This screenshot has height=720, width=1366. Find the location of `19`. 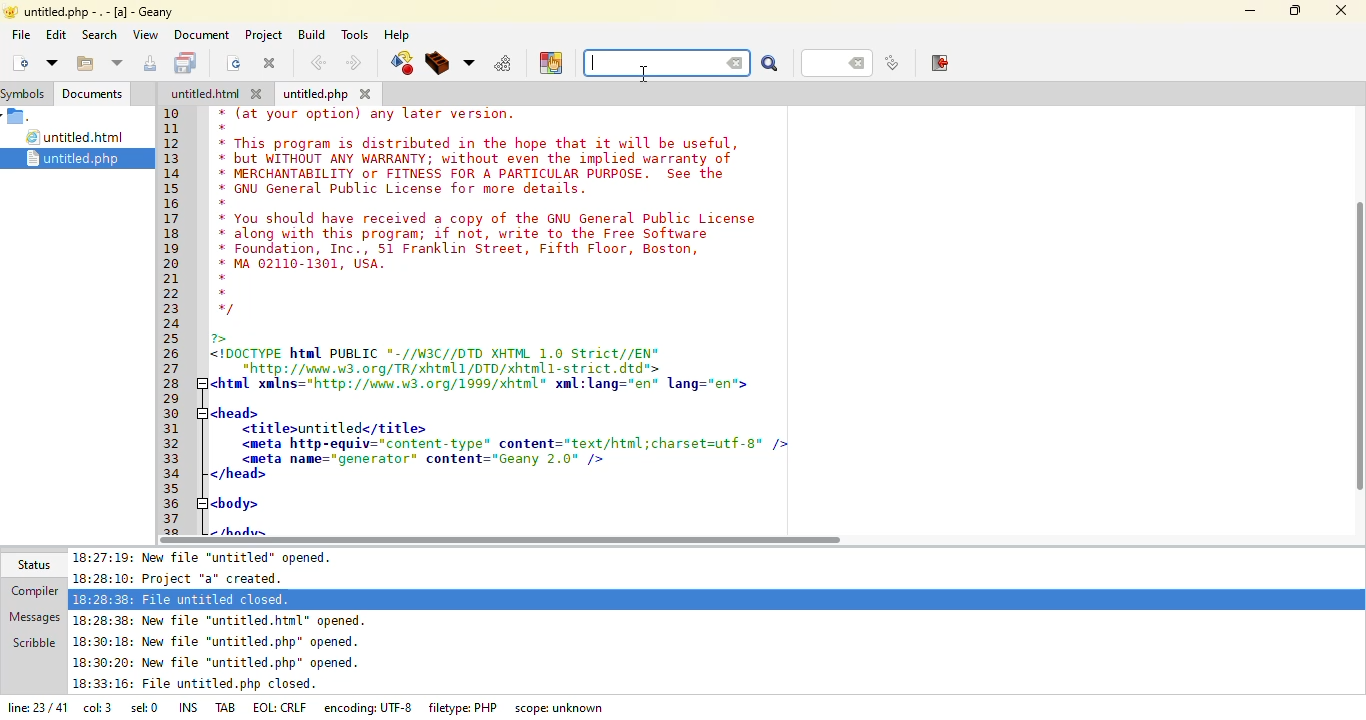

19 is located at coordinates (174, 247).